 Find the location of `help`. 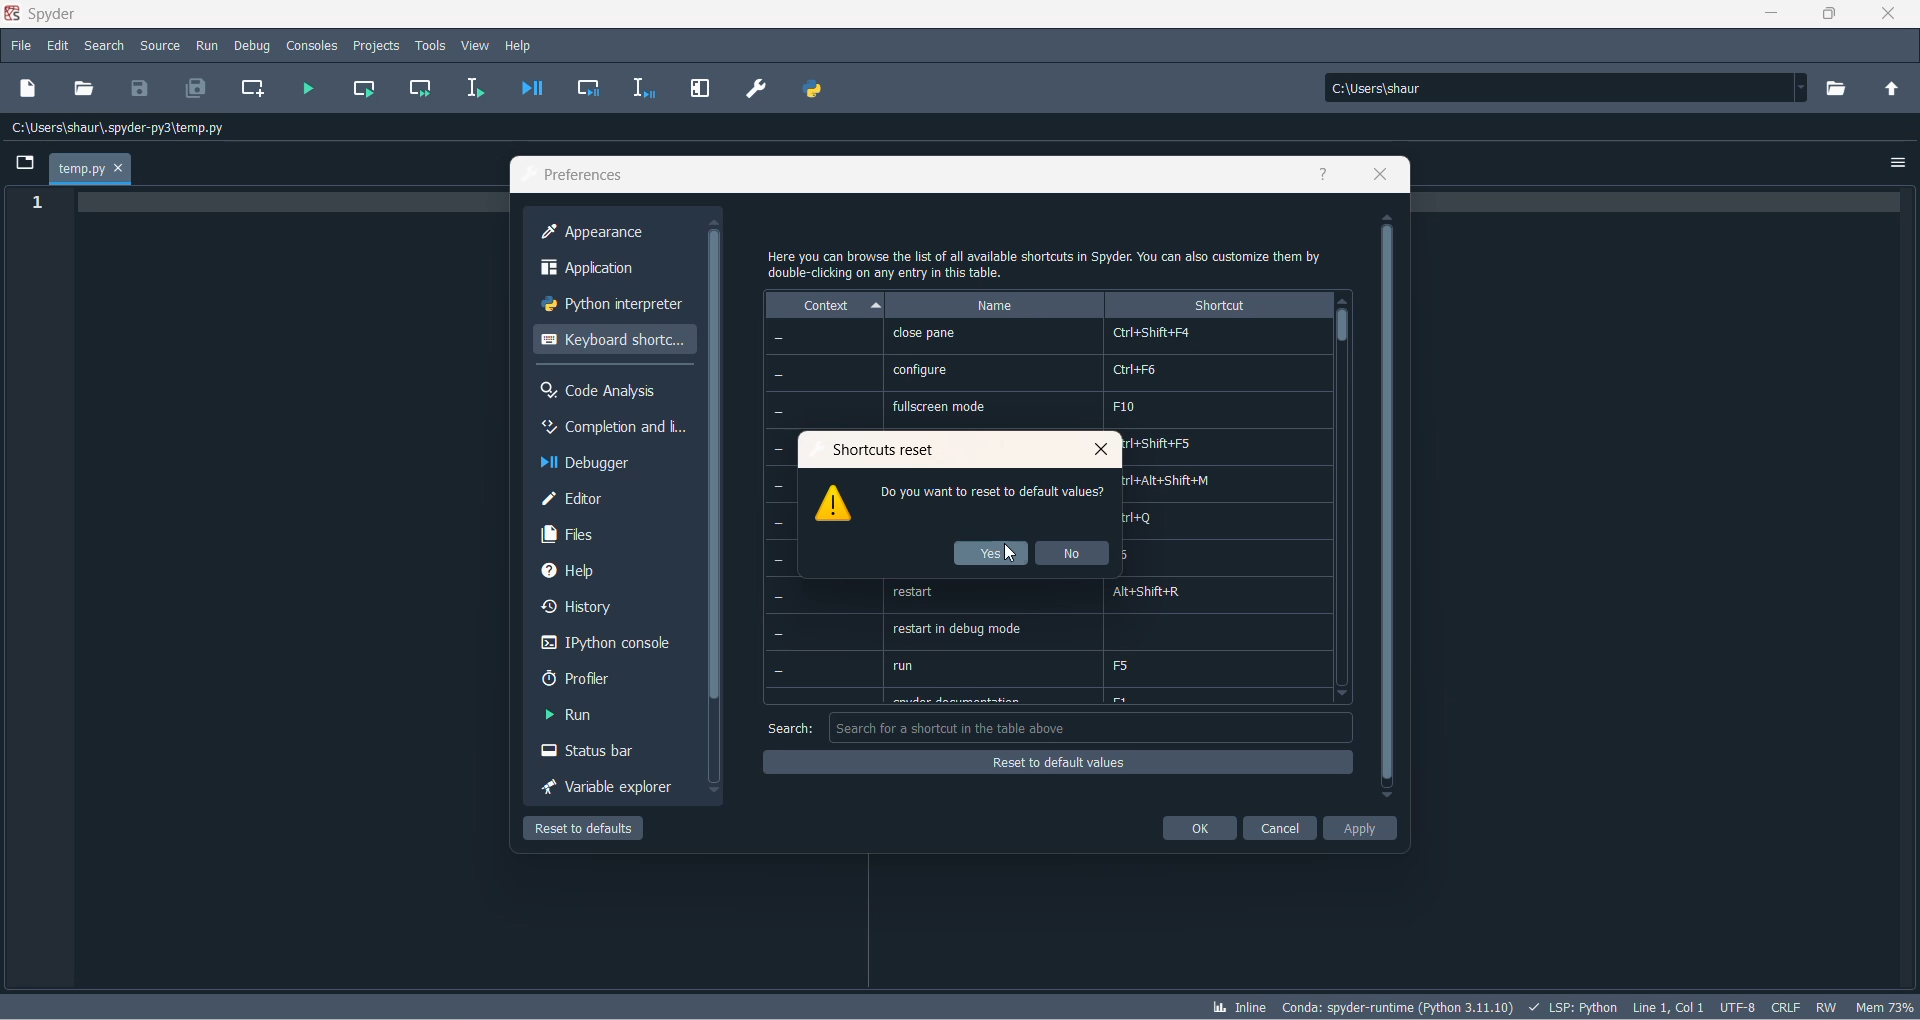

help is located at coordinates (1317, 175).